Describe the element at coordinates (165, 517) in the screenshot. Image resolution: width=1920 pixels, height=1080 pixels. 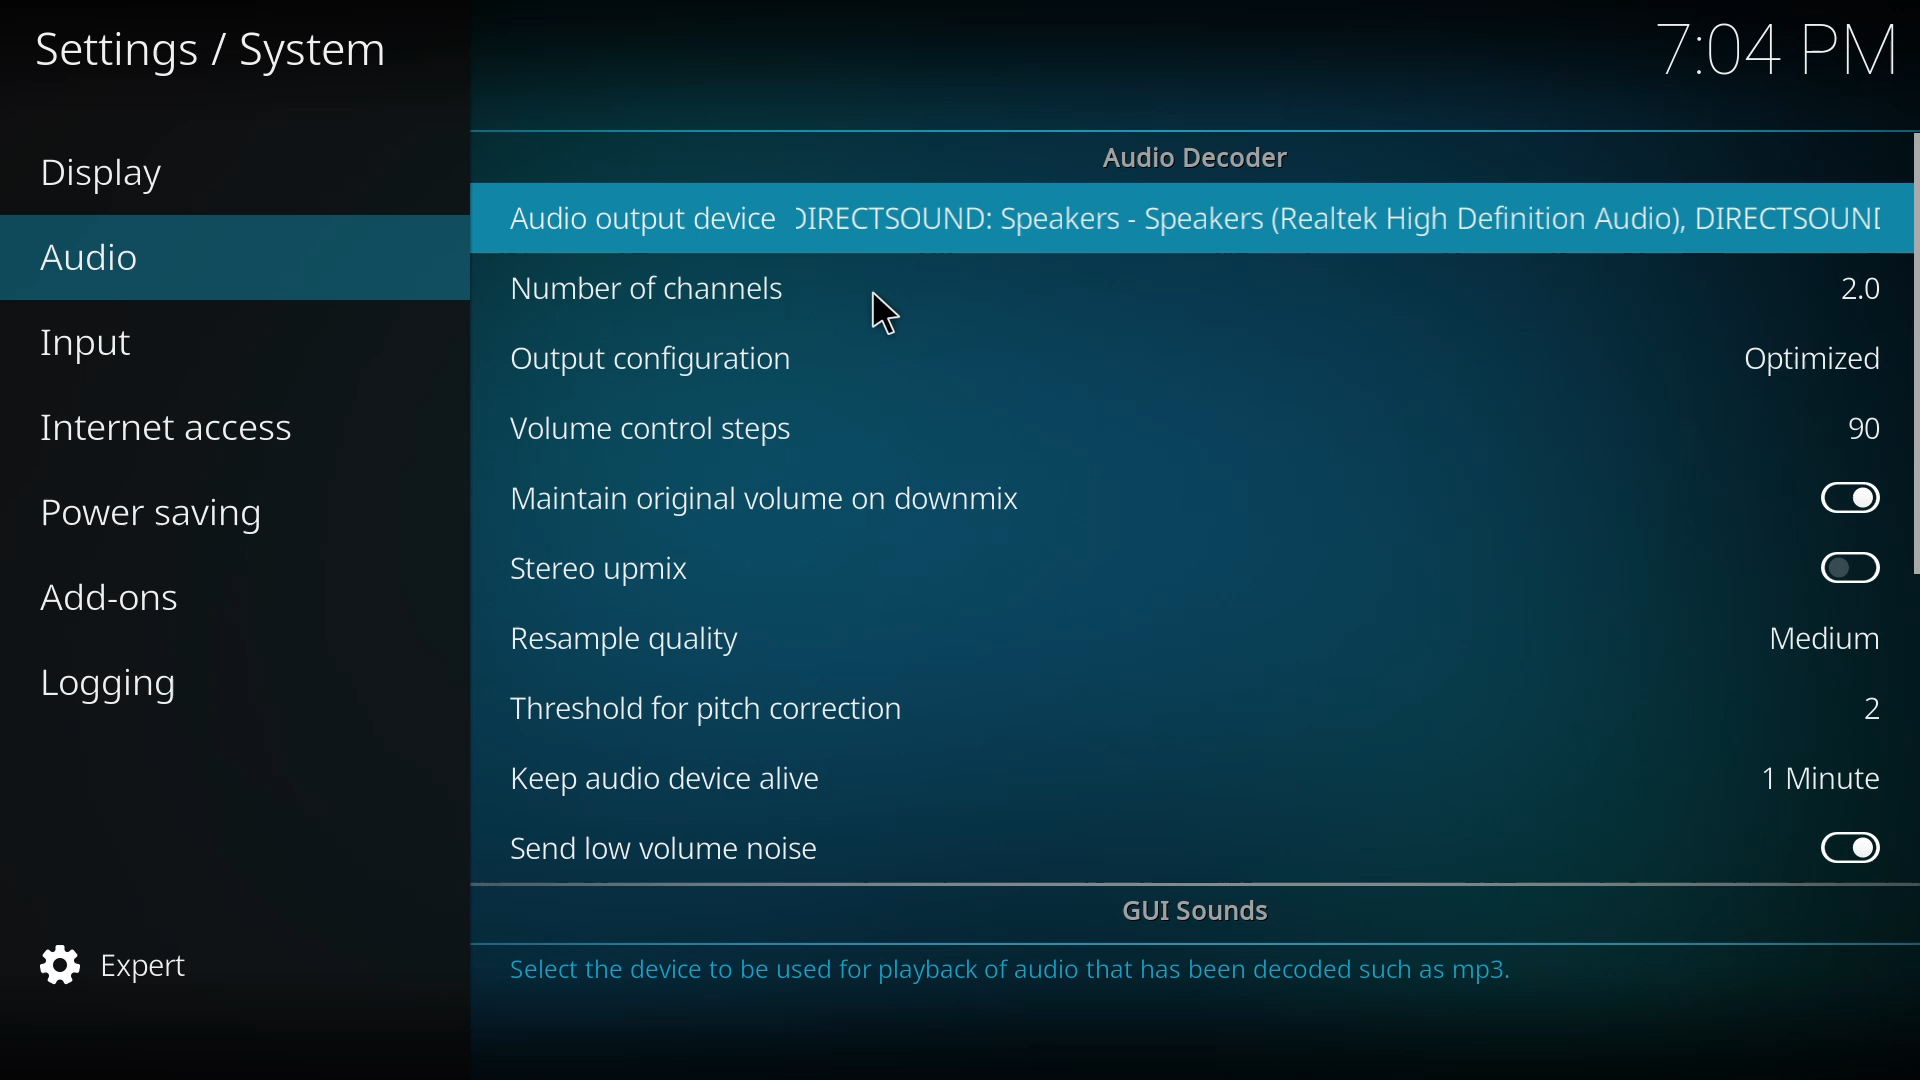
I see `power saving` at that location.